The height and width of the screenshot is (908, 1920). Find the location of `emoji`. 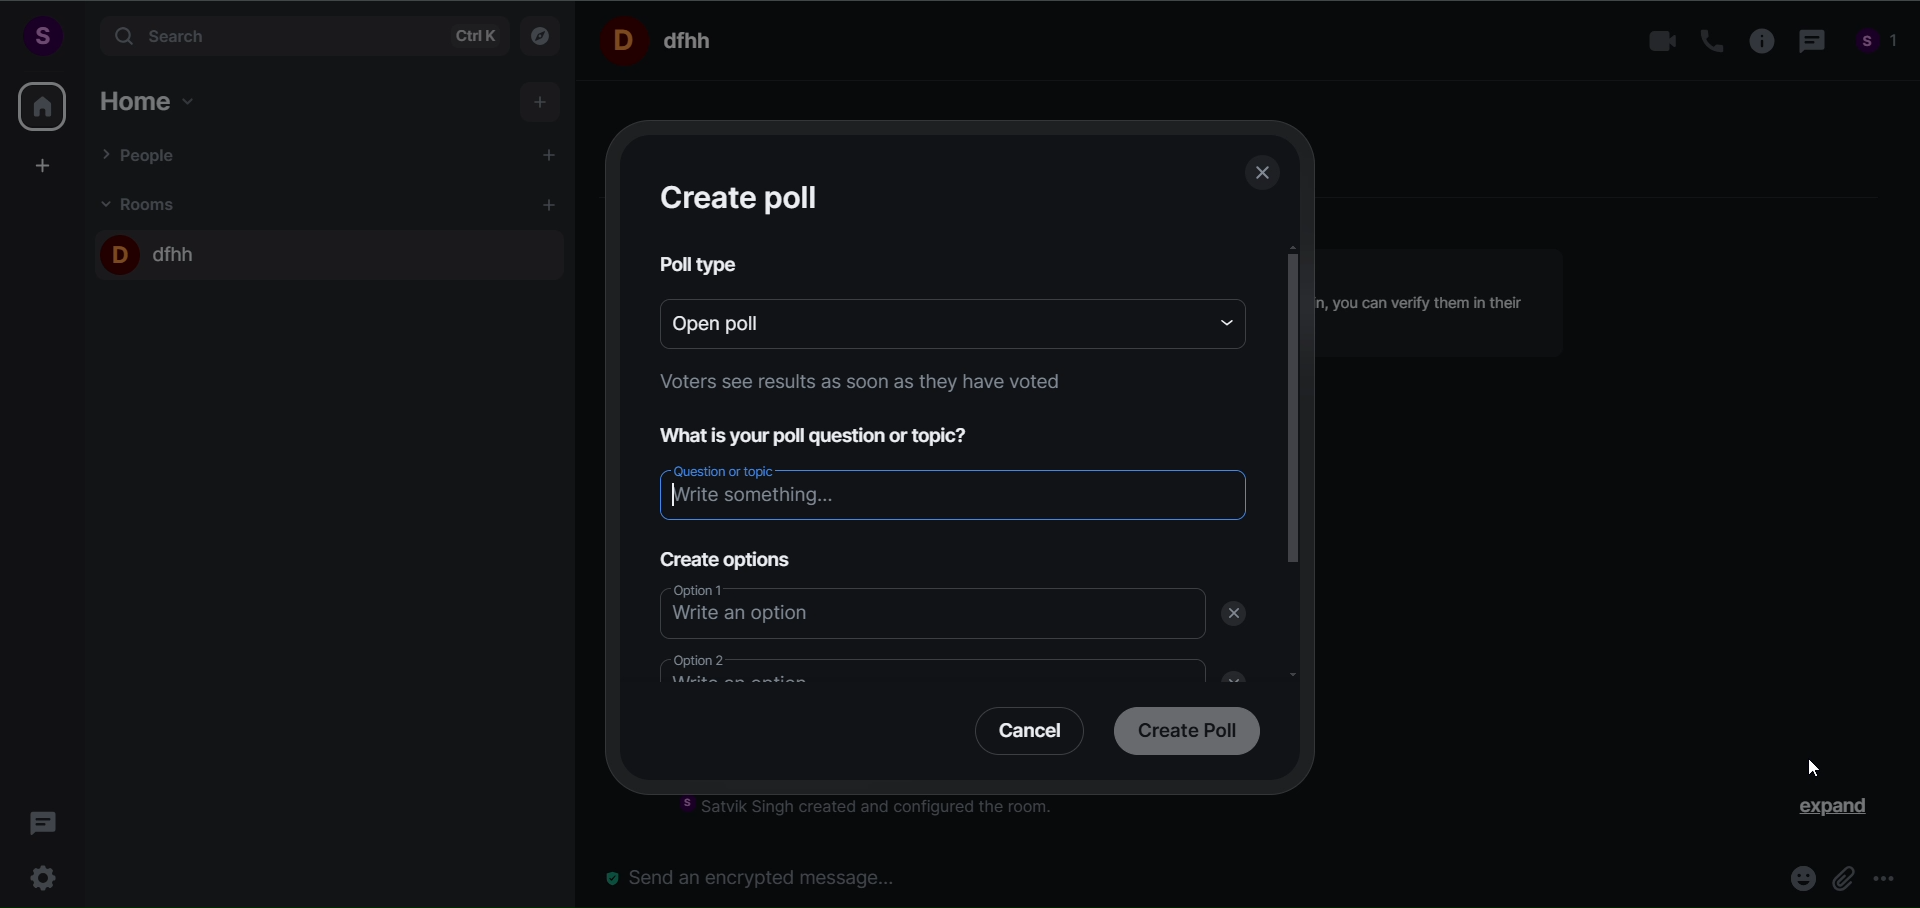

emoji is located at coordinates (1796, 881).